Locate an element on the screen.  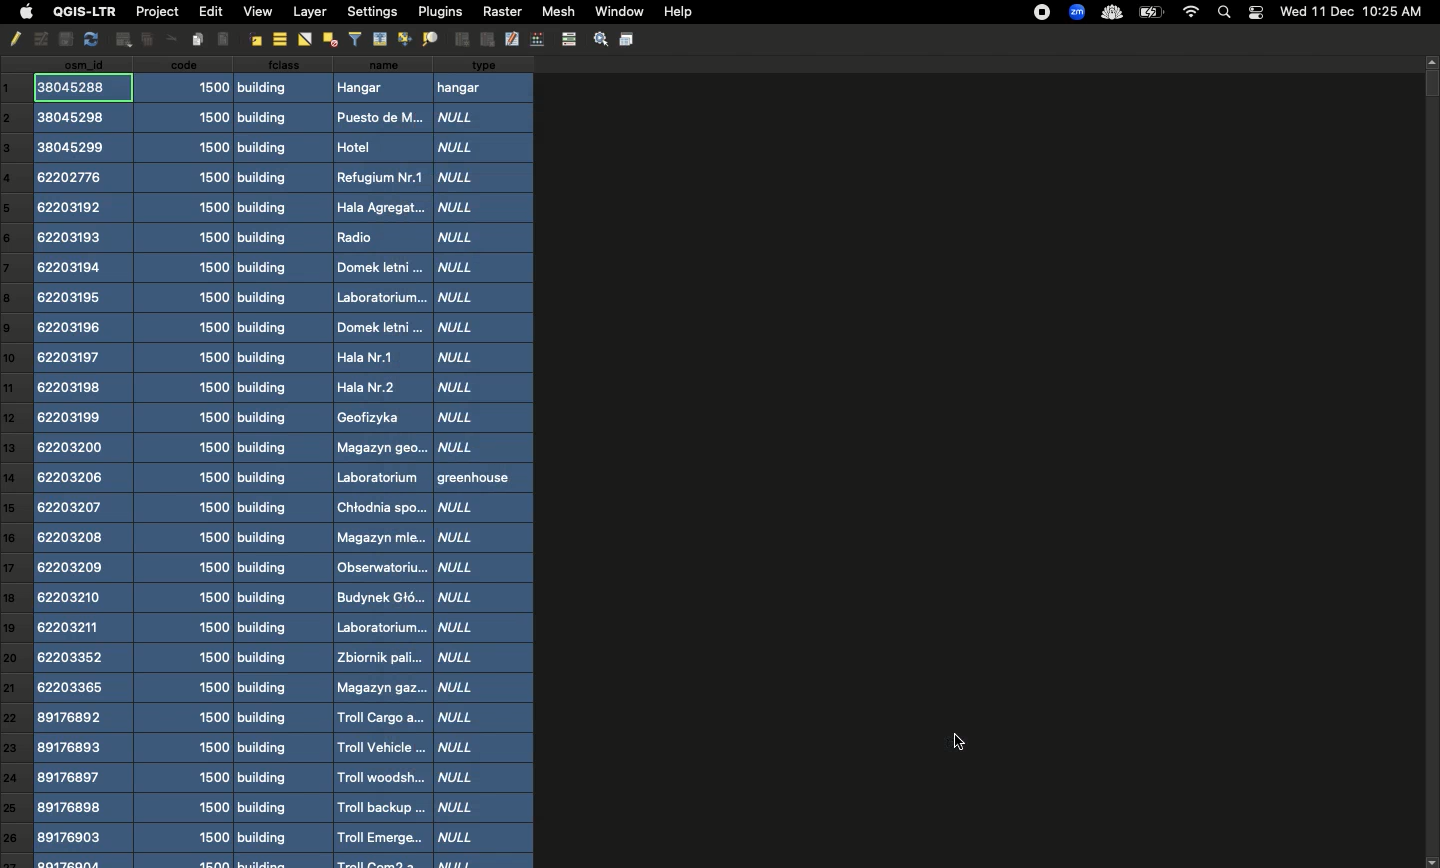
Name is located at coordinates (379, 462).